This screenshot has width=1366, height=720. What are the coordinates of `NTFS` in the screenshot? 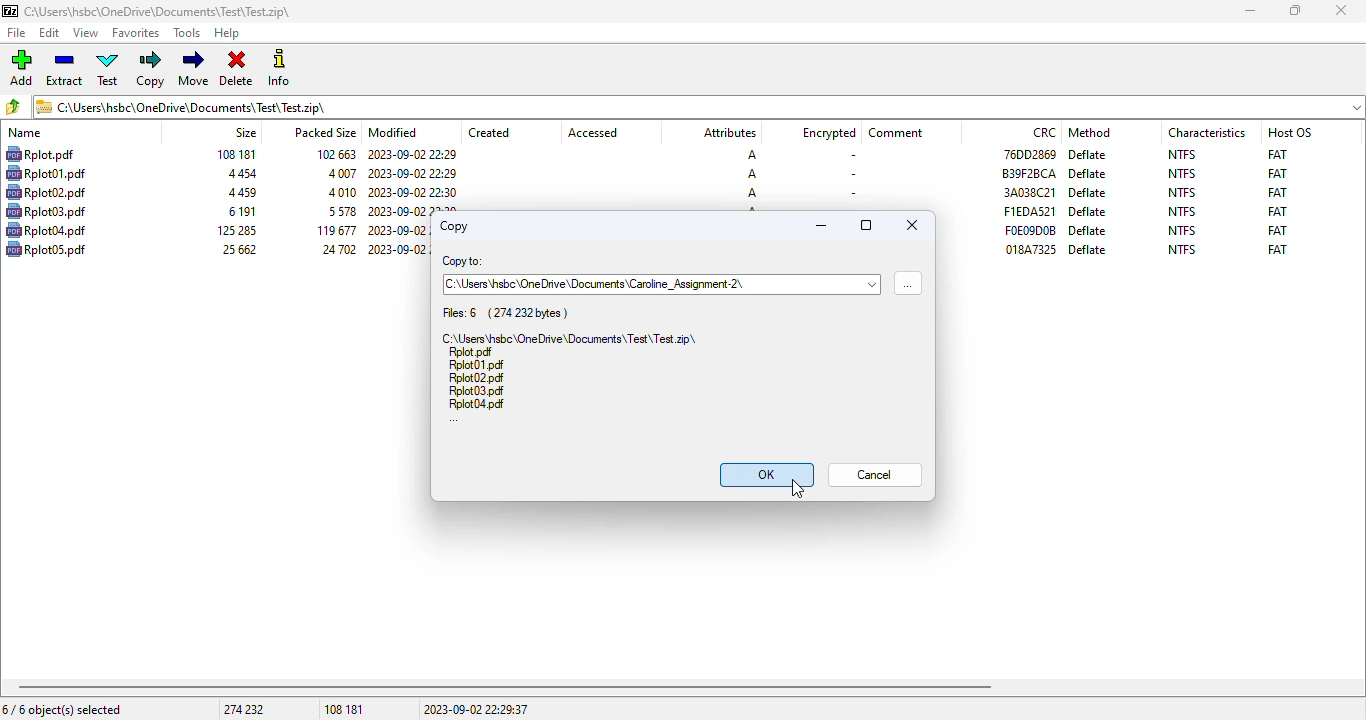 It's located at (1182, 192).